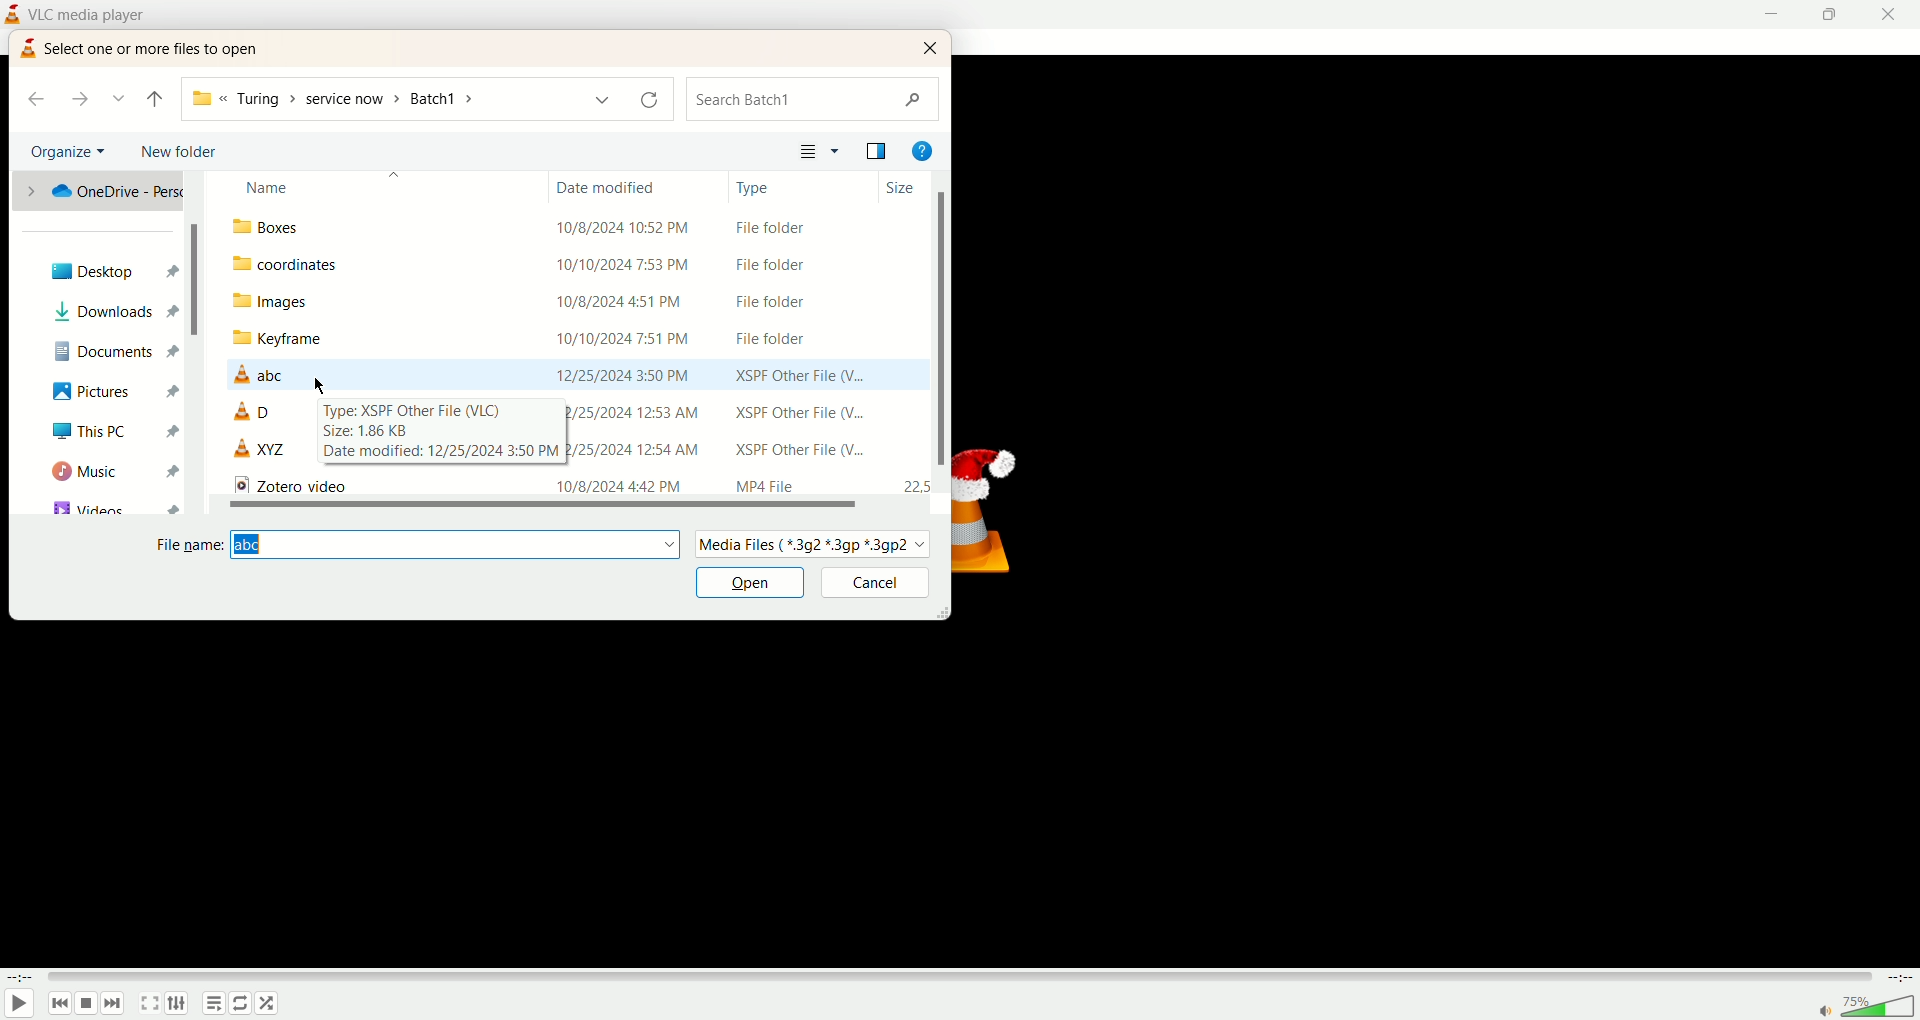 The image size is (1920, 1020). I want to click on add file name, so click(454, 546).